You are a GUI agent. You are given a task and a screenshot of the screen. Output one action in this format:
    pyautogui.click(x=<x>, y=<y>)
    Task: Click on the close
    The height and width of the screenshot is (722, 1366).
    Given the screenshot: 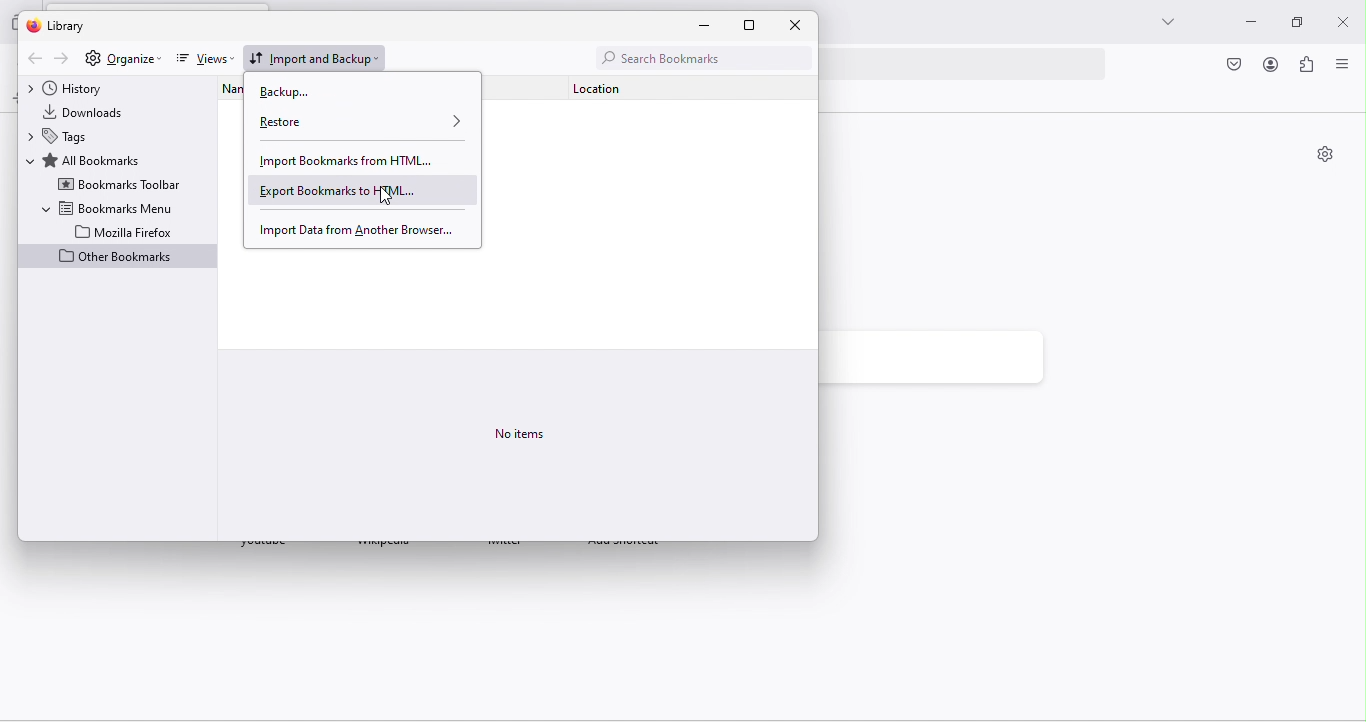 What is the action you would take?
    pyautogui.click(x=795, y=24)
    